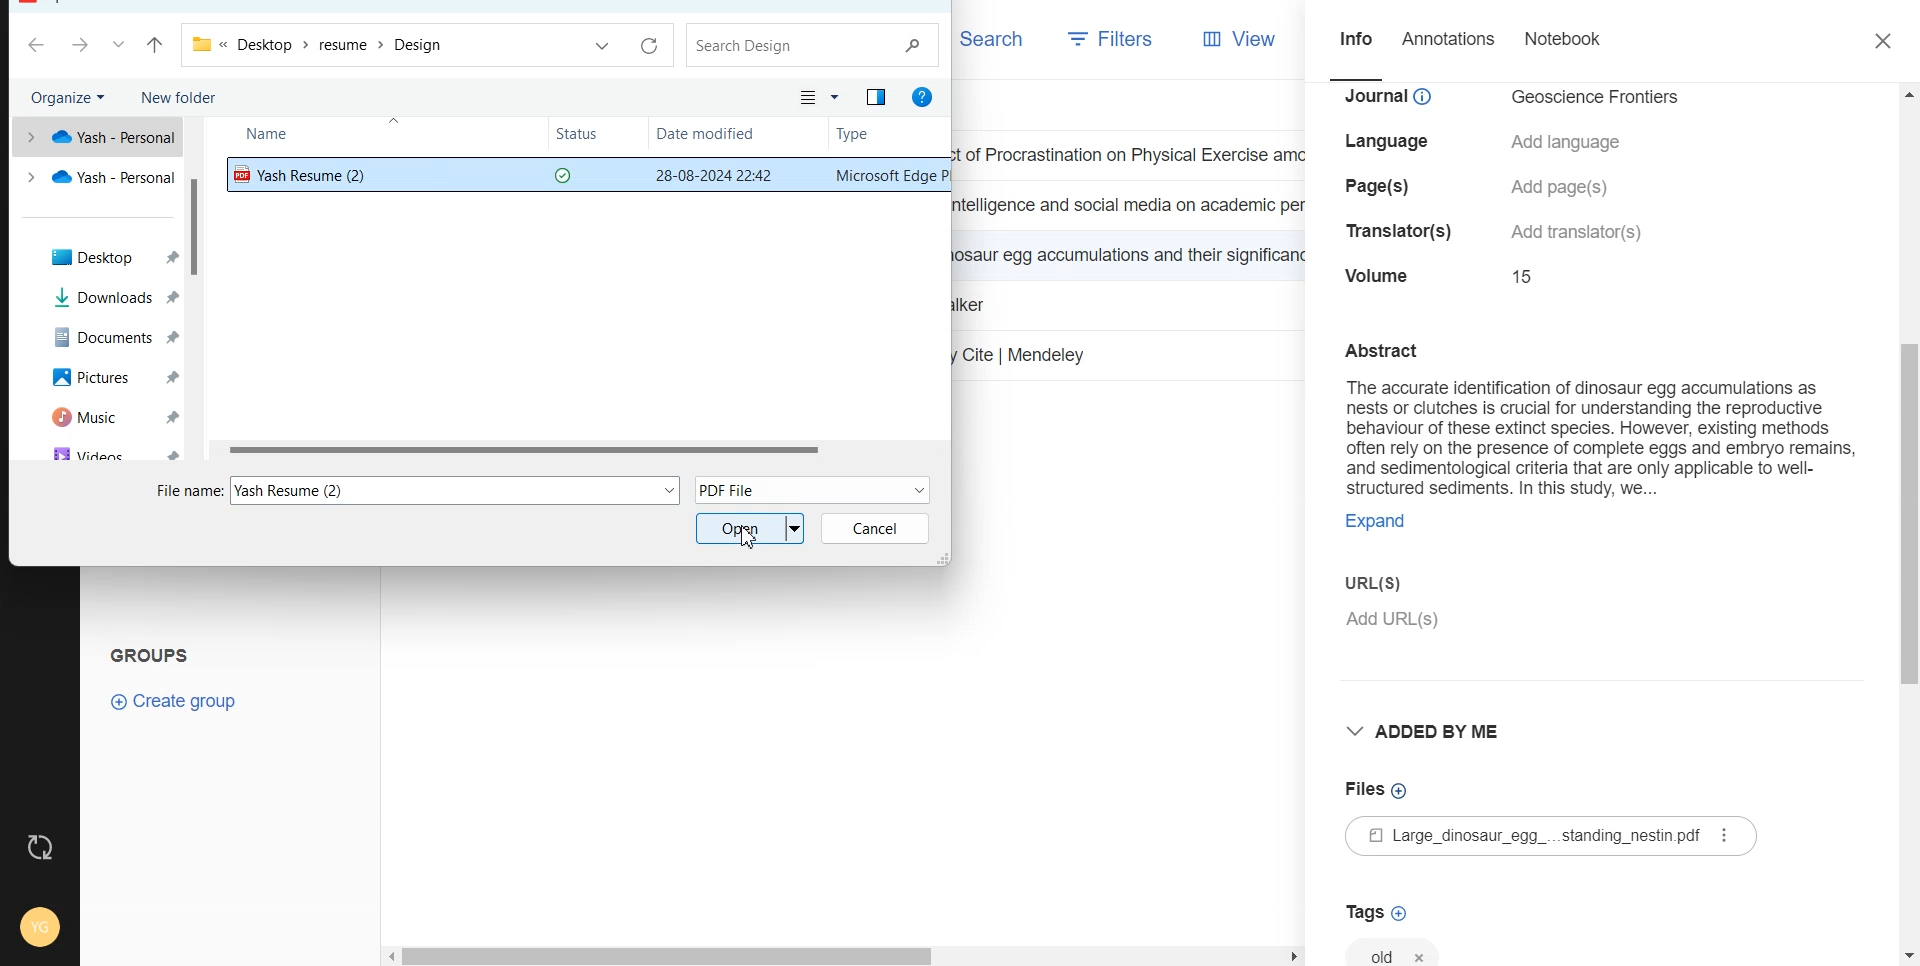 This screenshot has height=966, width=1920. Describe the element at coordinates (1886, 42) in the screenshot. I see `Close` at that location.